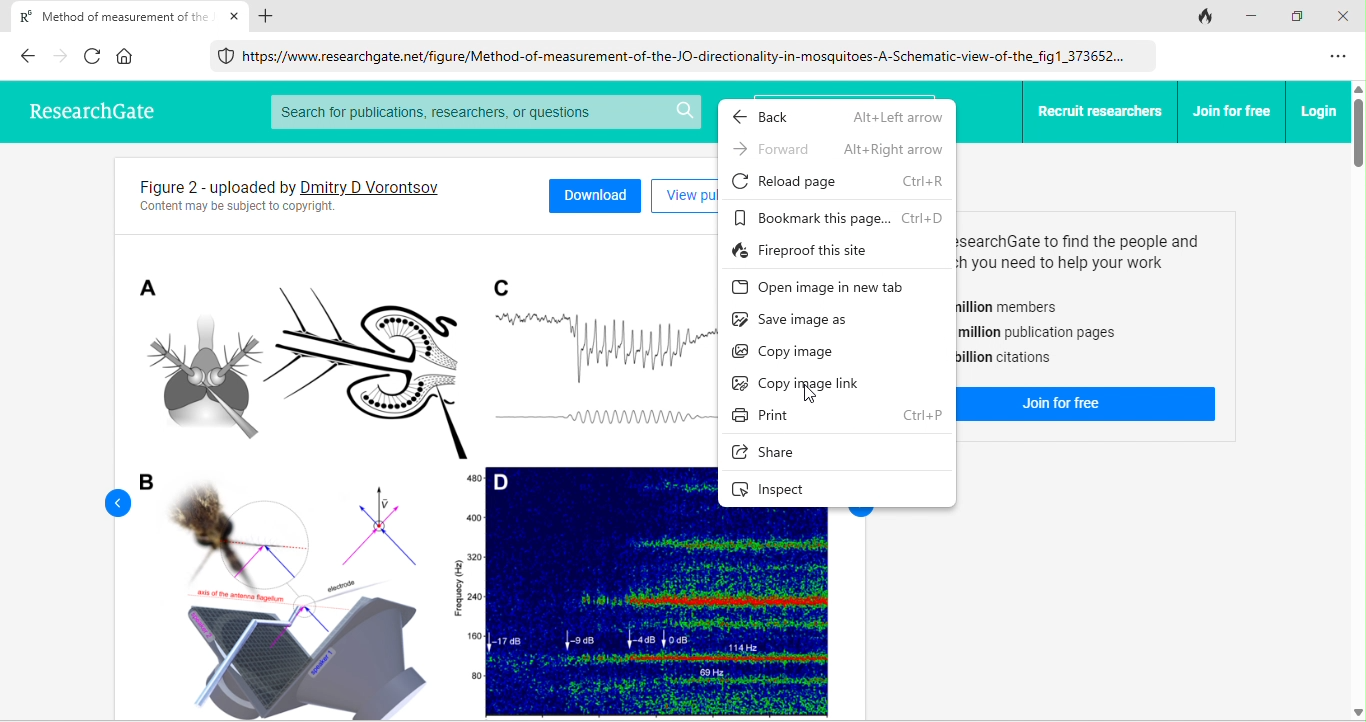  I want to click on copy image link, so click(801, 382).